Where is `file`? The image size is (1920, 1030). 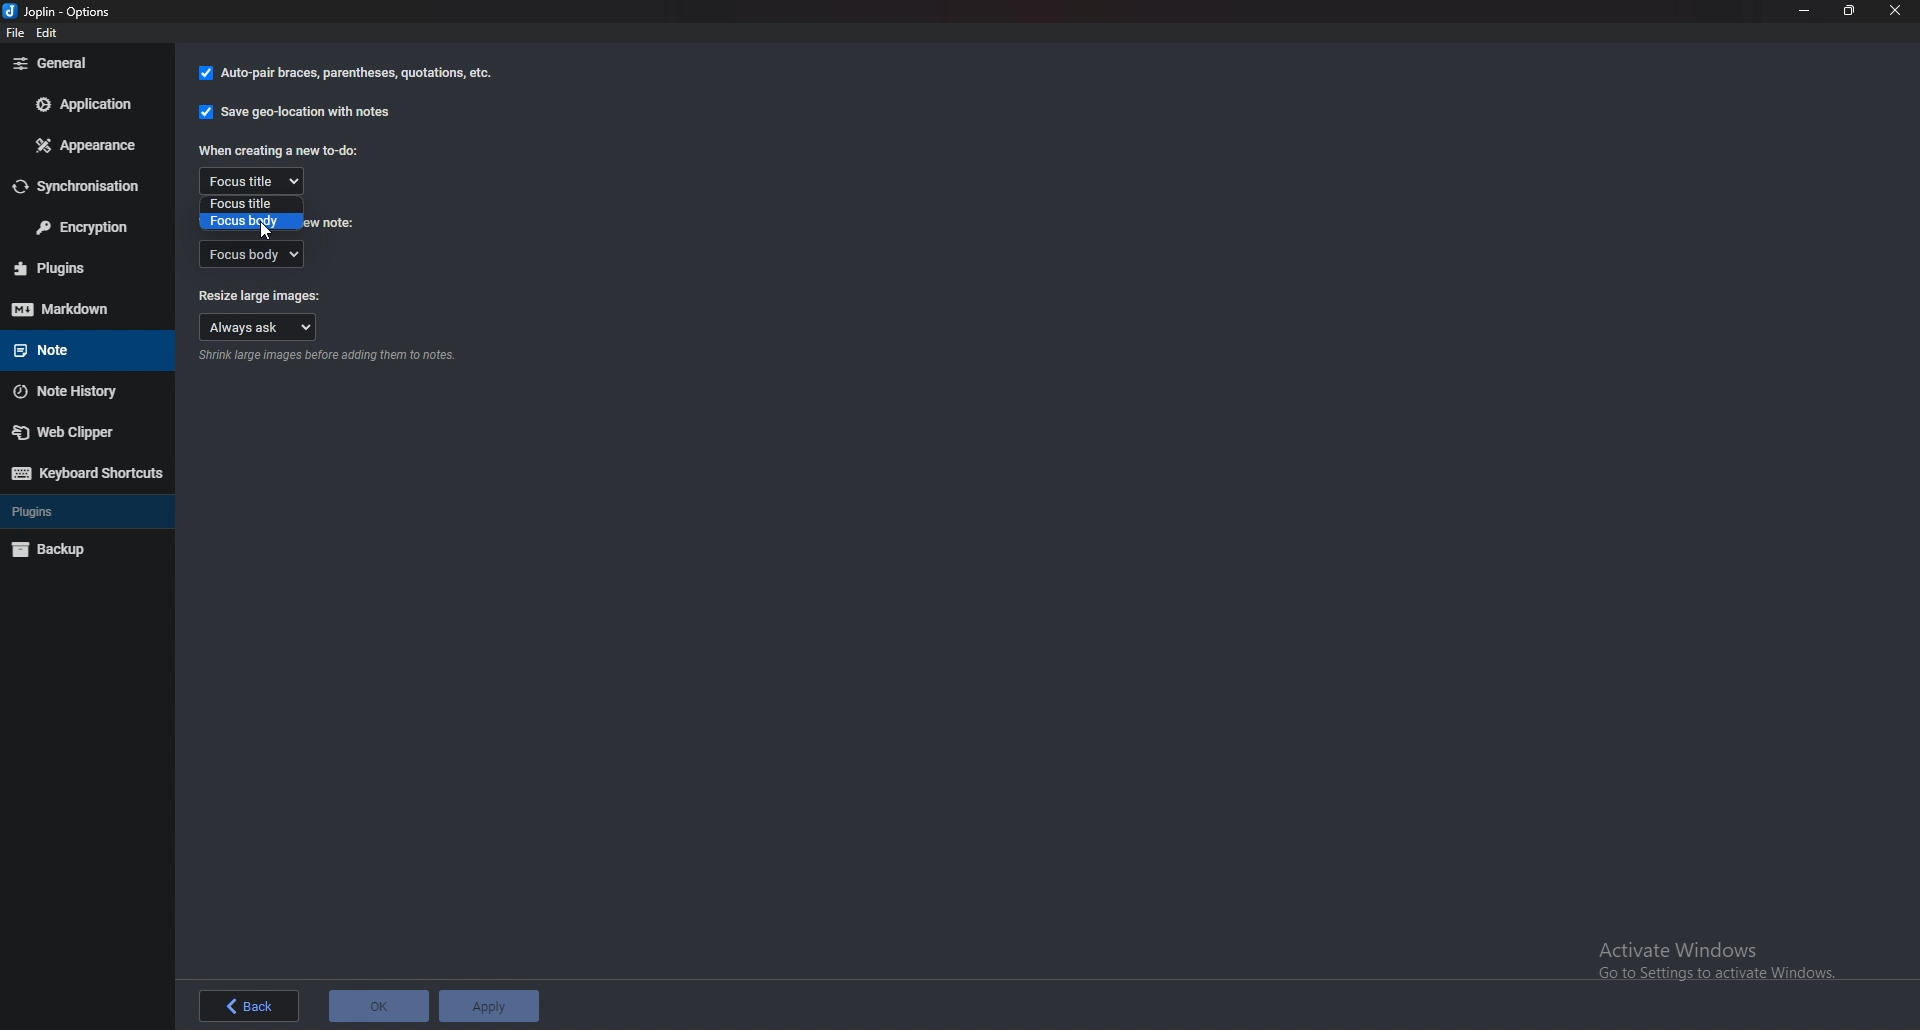 file is located at coordinates (14, 35).